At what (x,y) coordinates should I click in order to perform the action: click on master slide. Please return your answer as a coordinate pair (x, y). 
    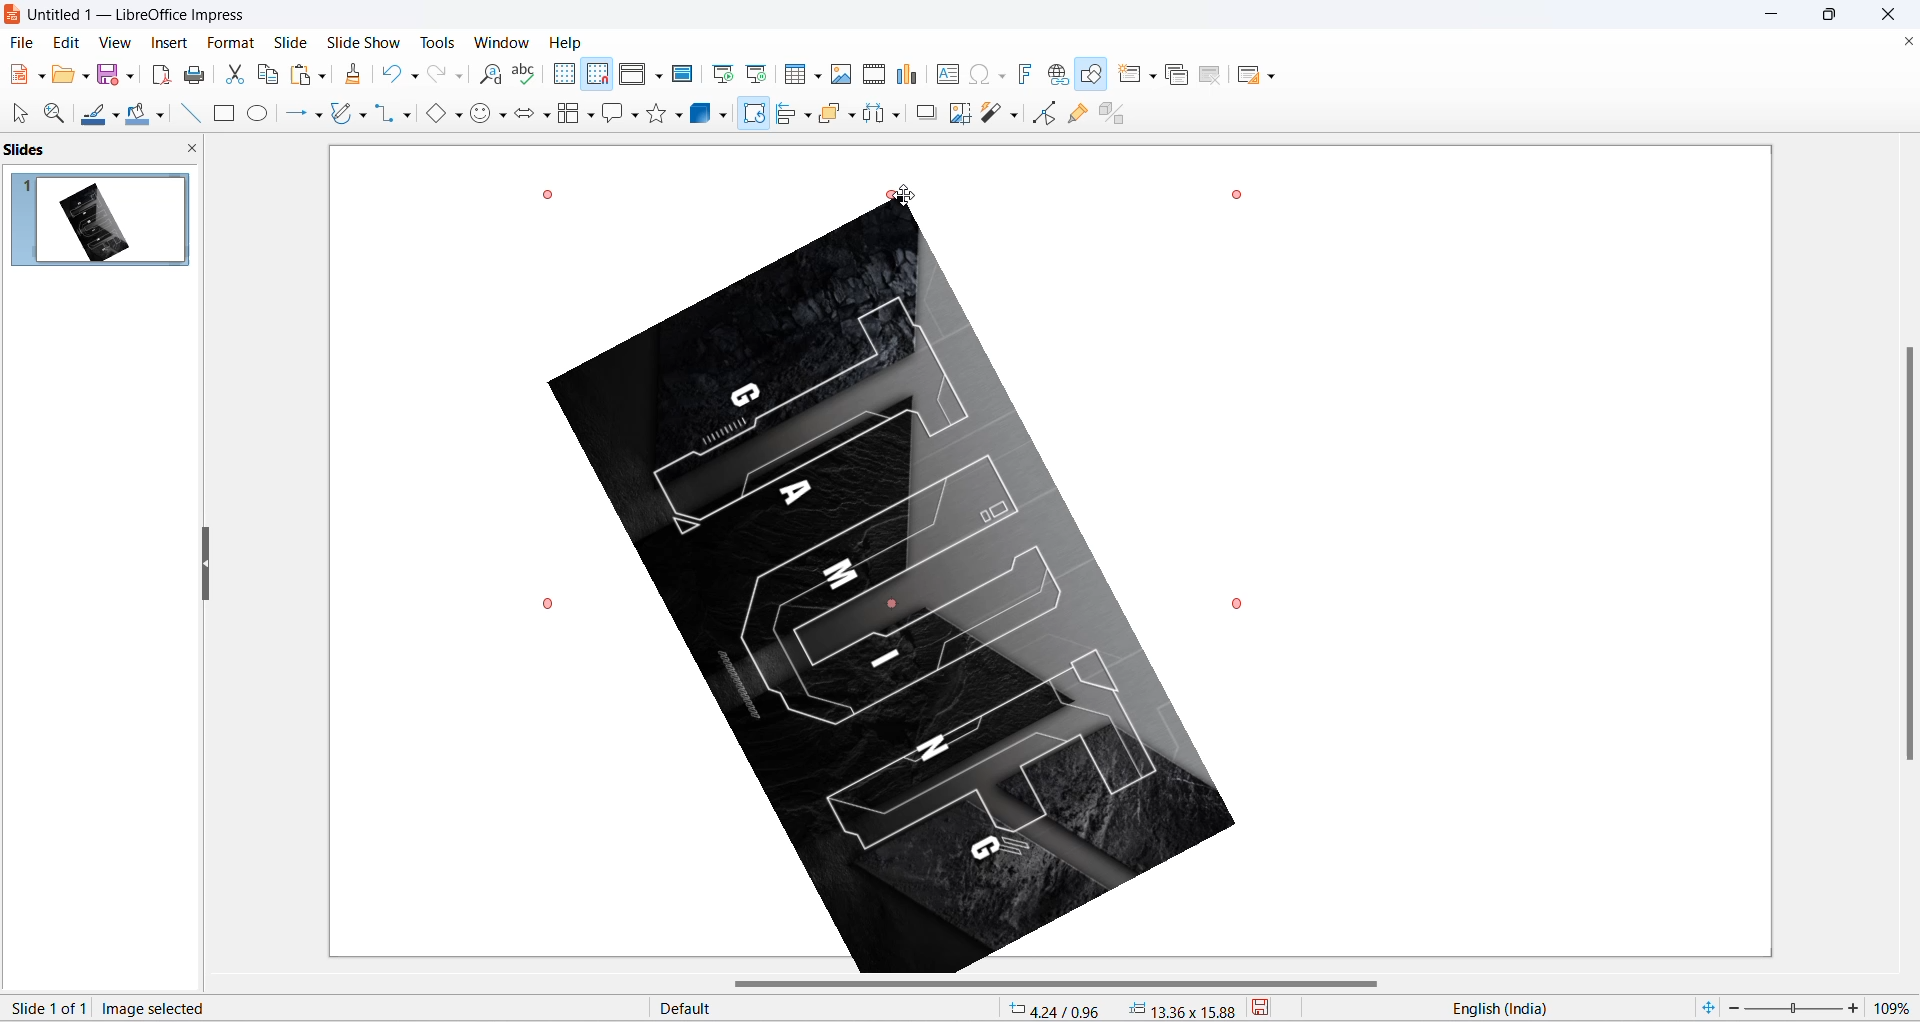
    Looking at the image, I should click on (685, 73).